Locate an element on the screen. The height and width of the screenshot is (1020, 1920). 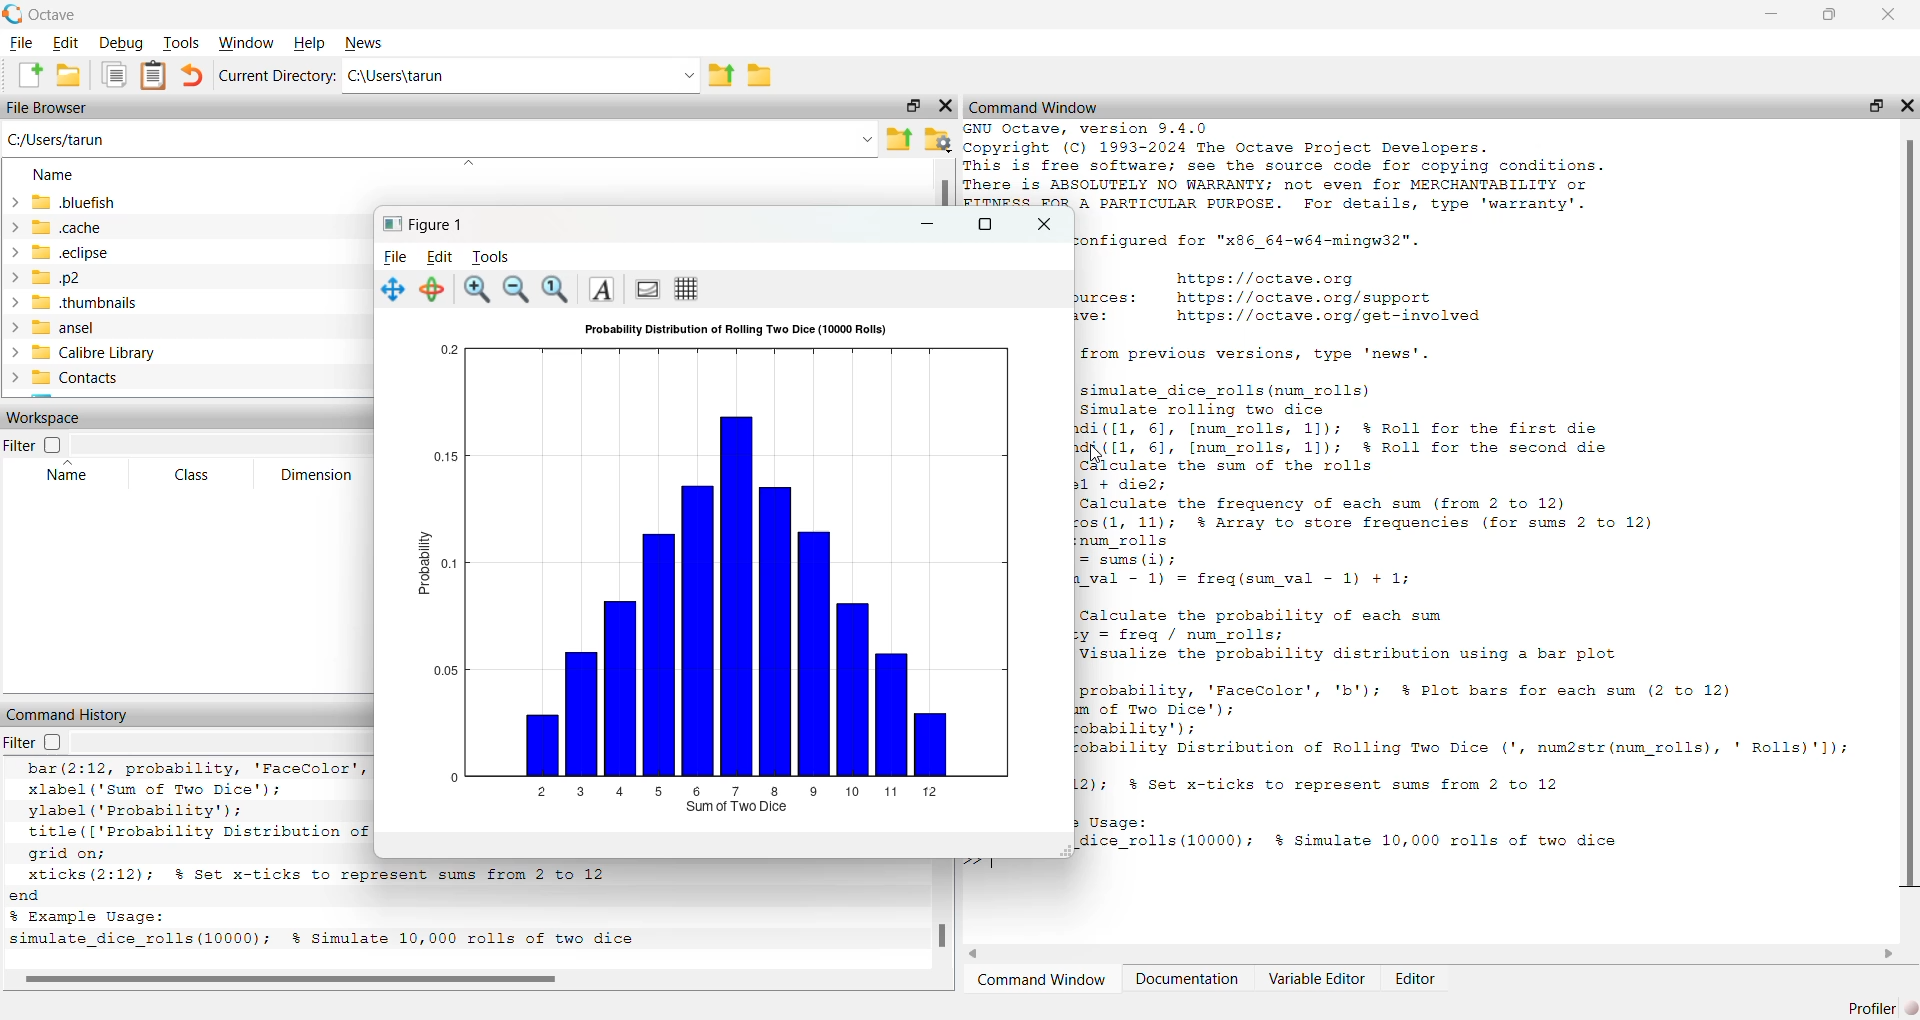
notes is located at coordinates (155, 76).